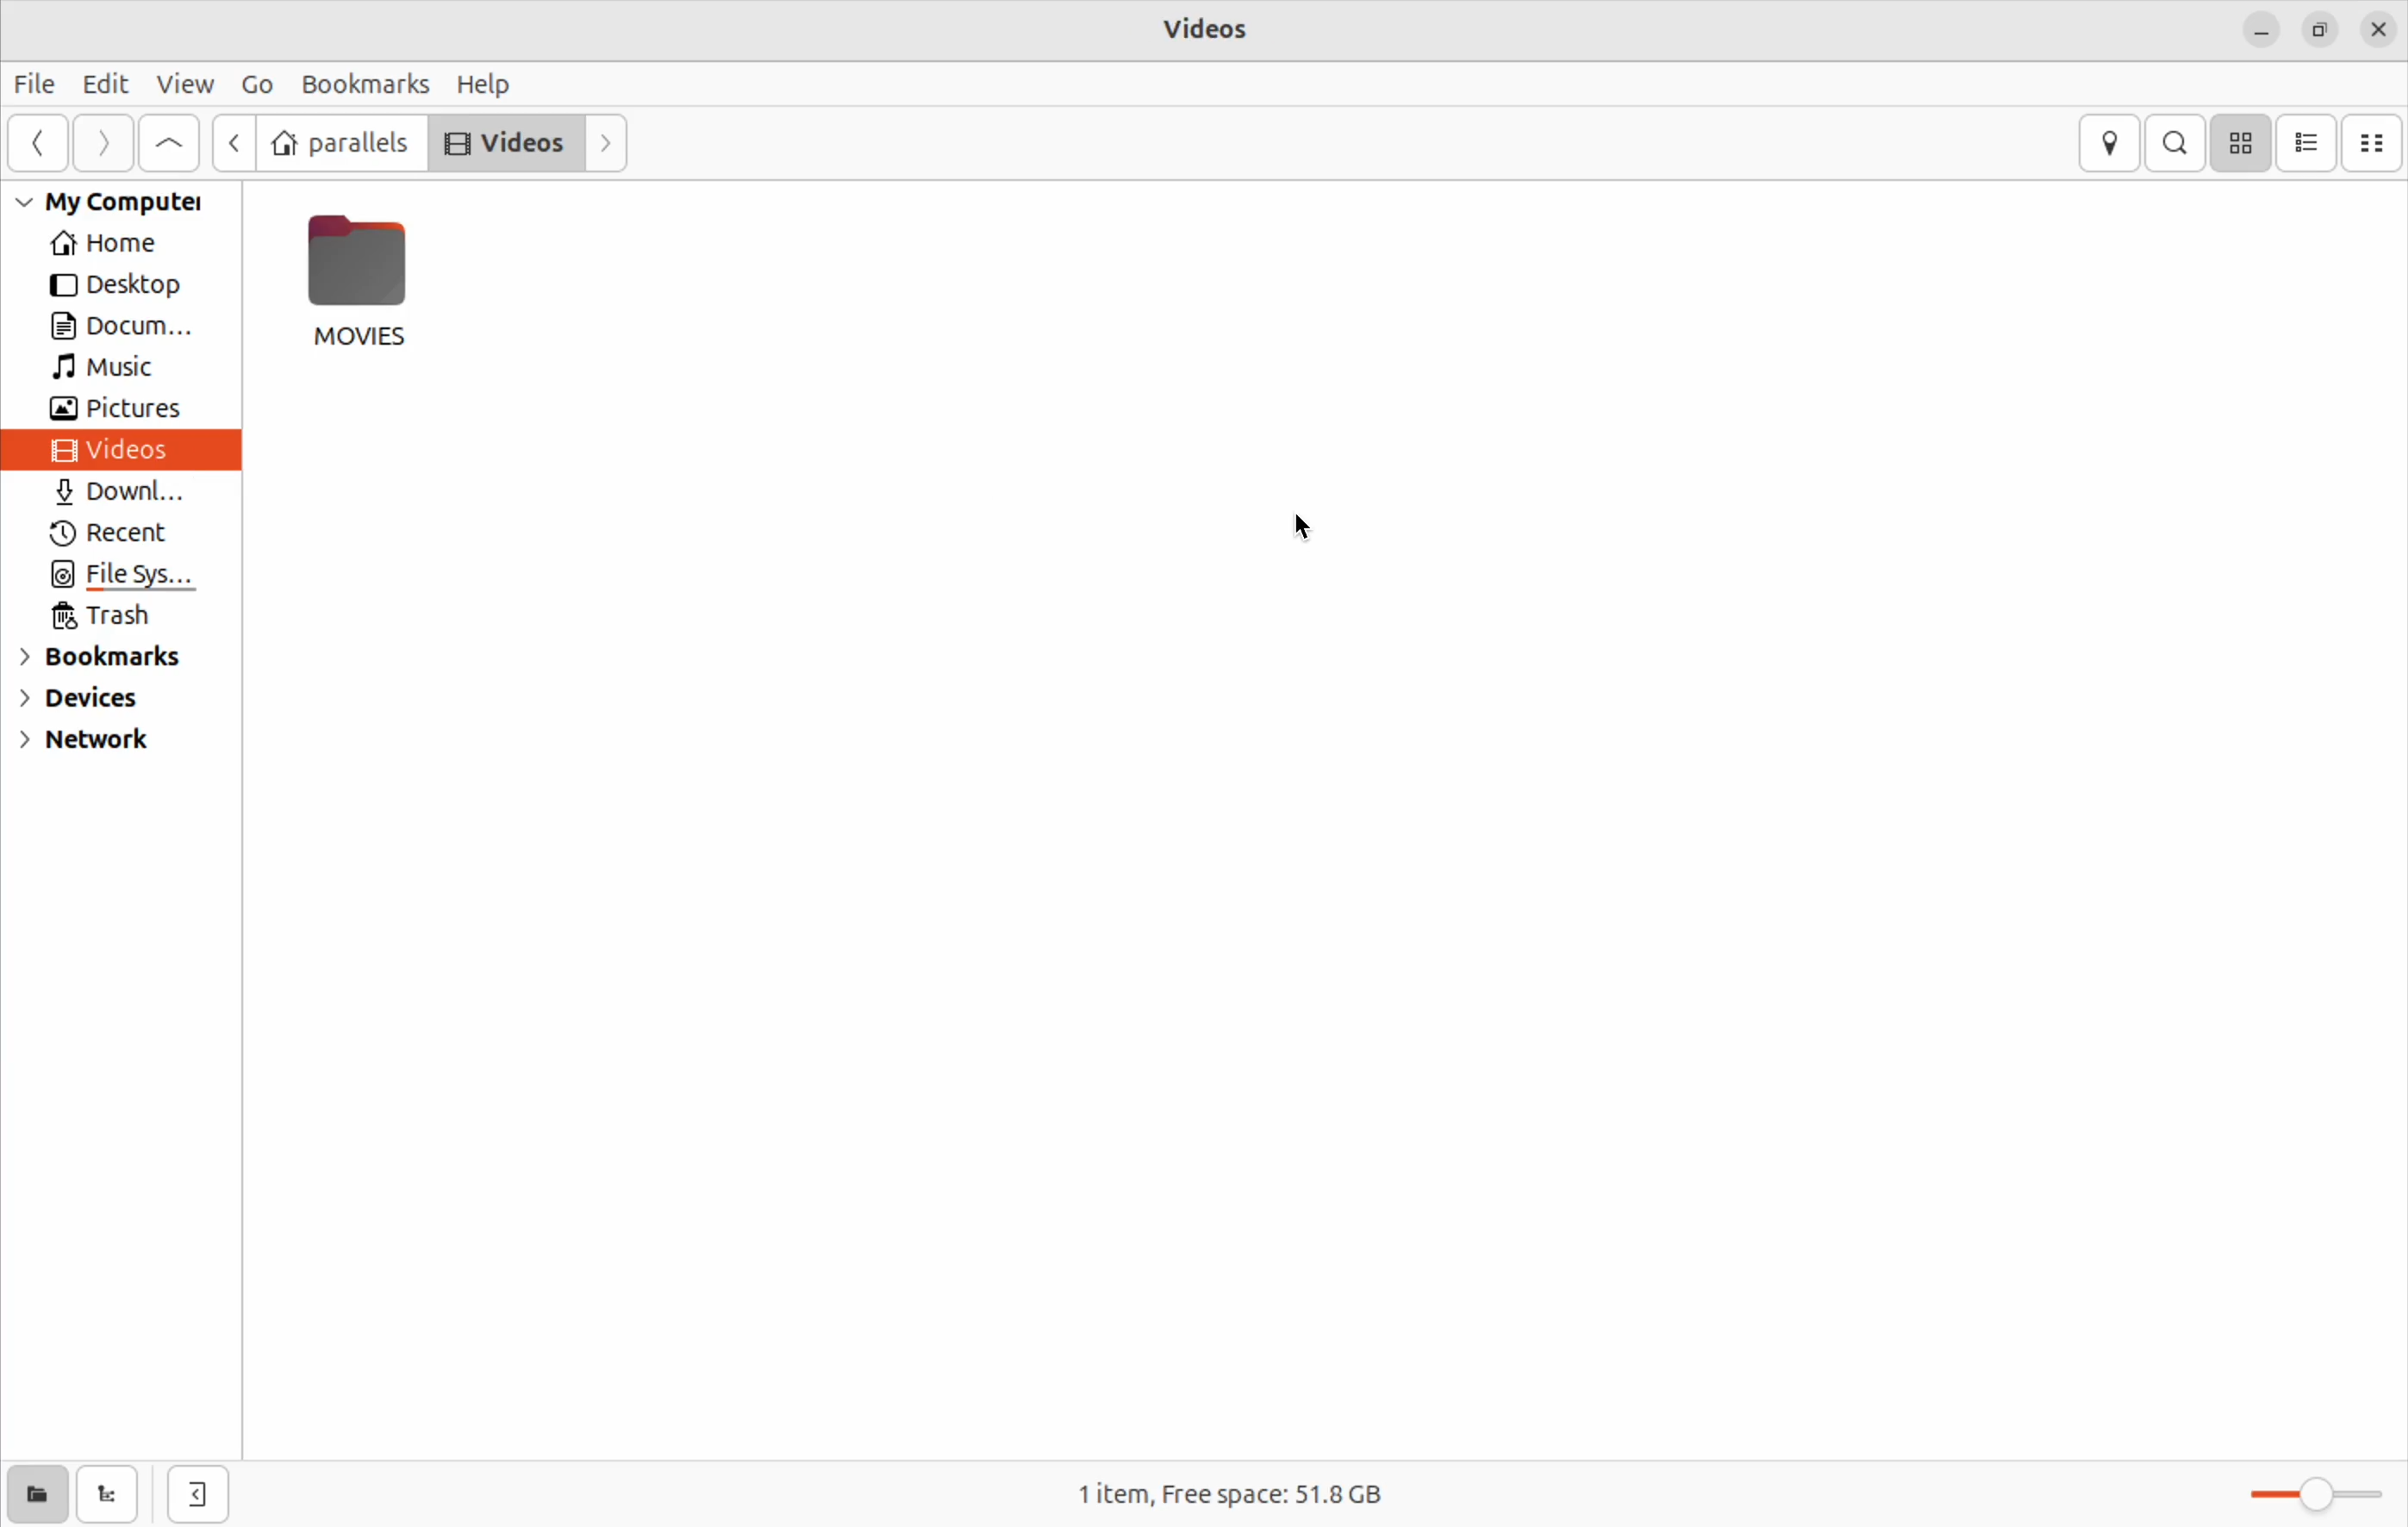 The width and height of the screenshot is (2408, 1527). I want to click on My Computer, so click(126, 206).